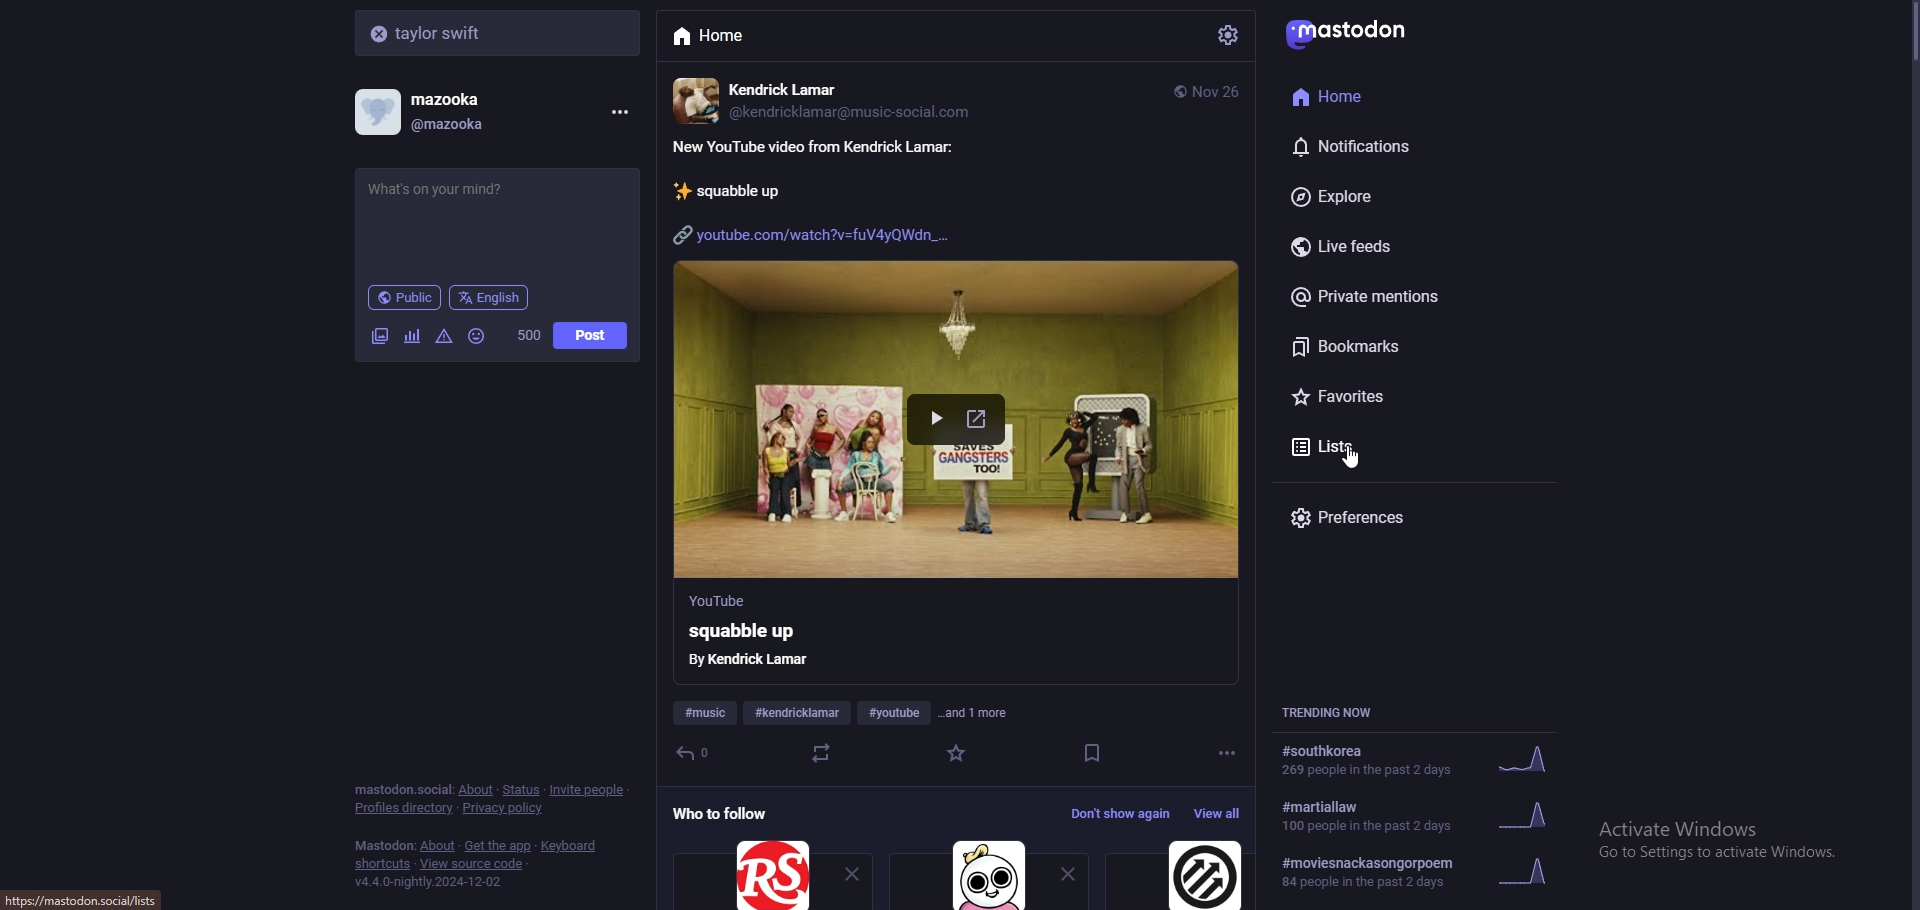 Image resolution: width=1920 pixels, height=910 pixels. I want to click on url, so click(90, 896).